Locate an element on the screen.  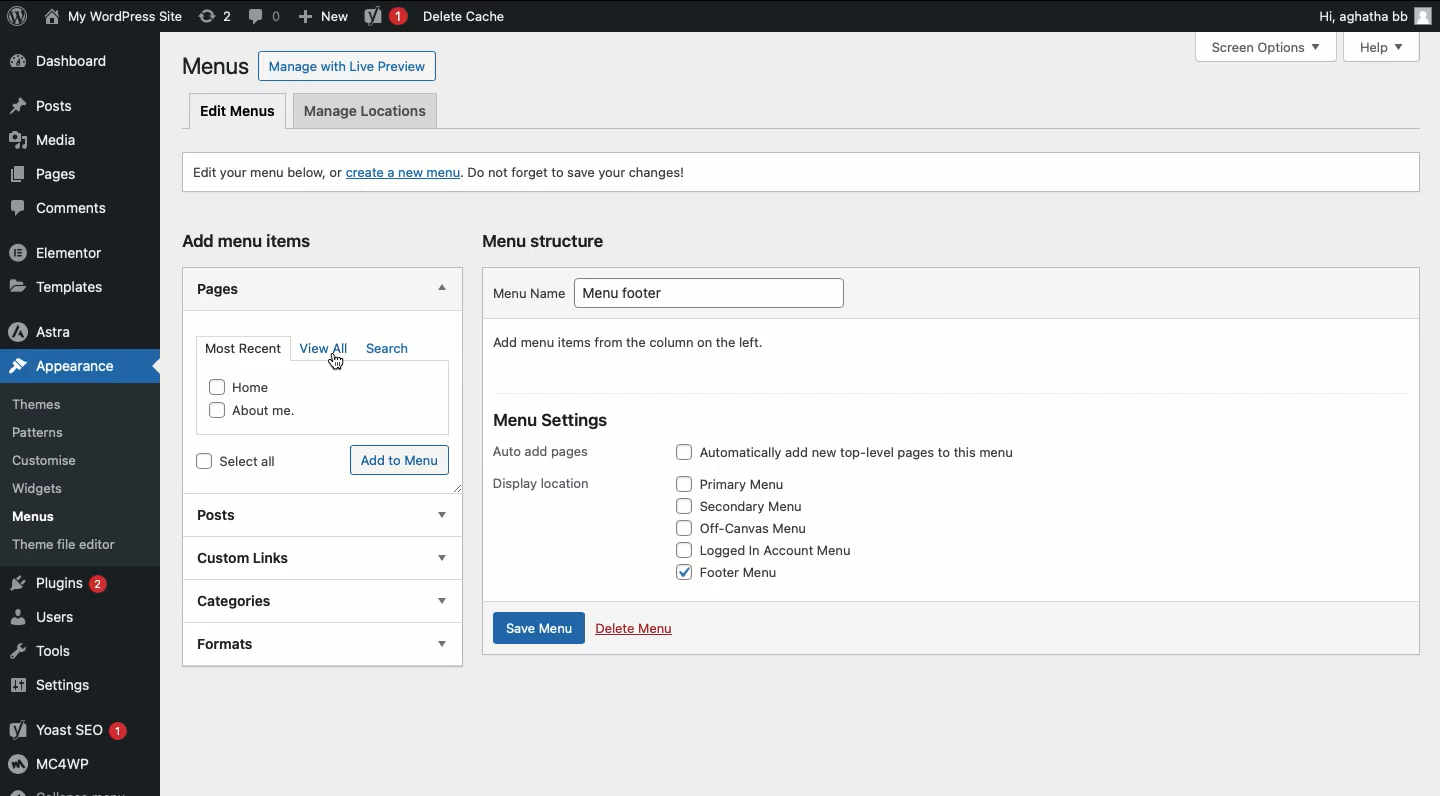
Tools is located at coordinates (50, 652).